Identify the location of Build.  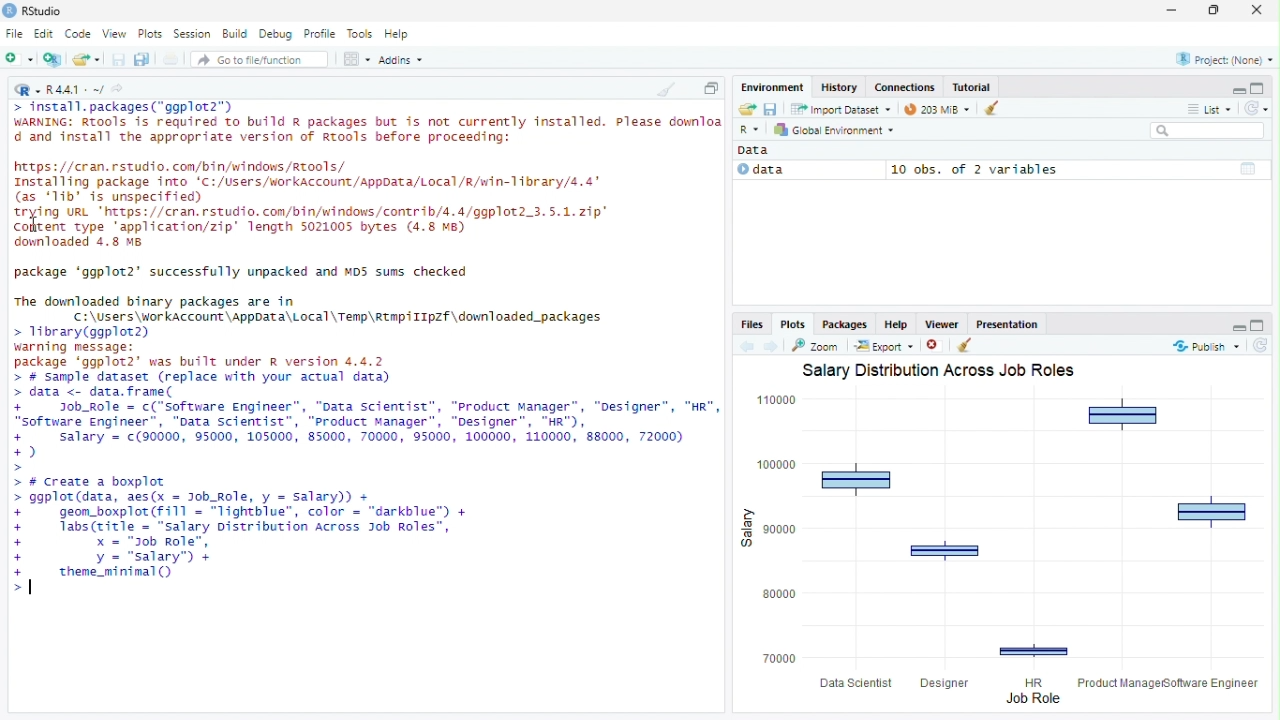
(237, 34).